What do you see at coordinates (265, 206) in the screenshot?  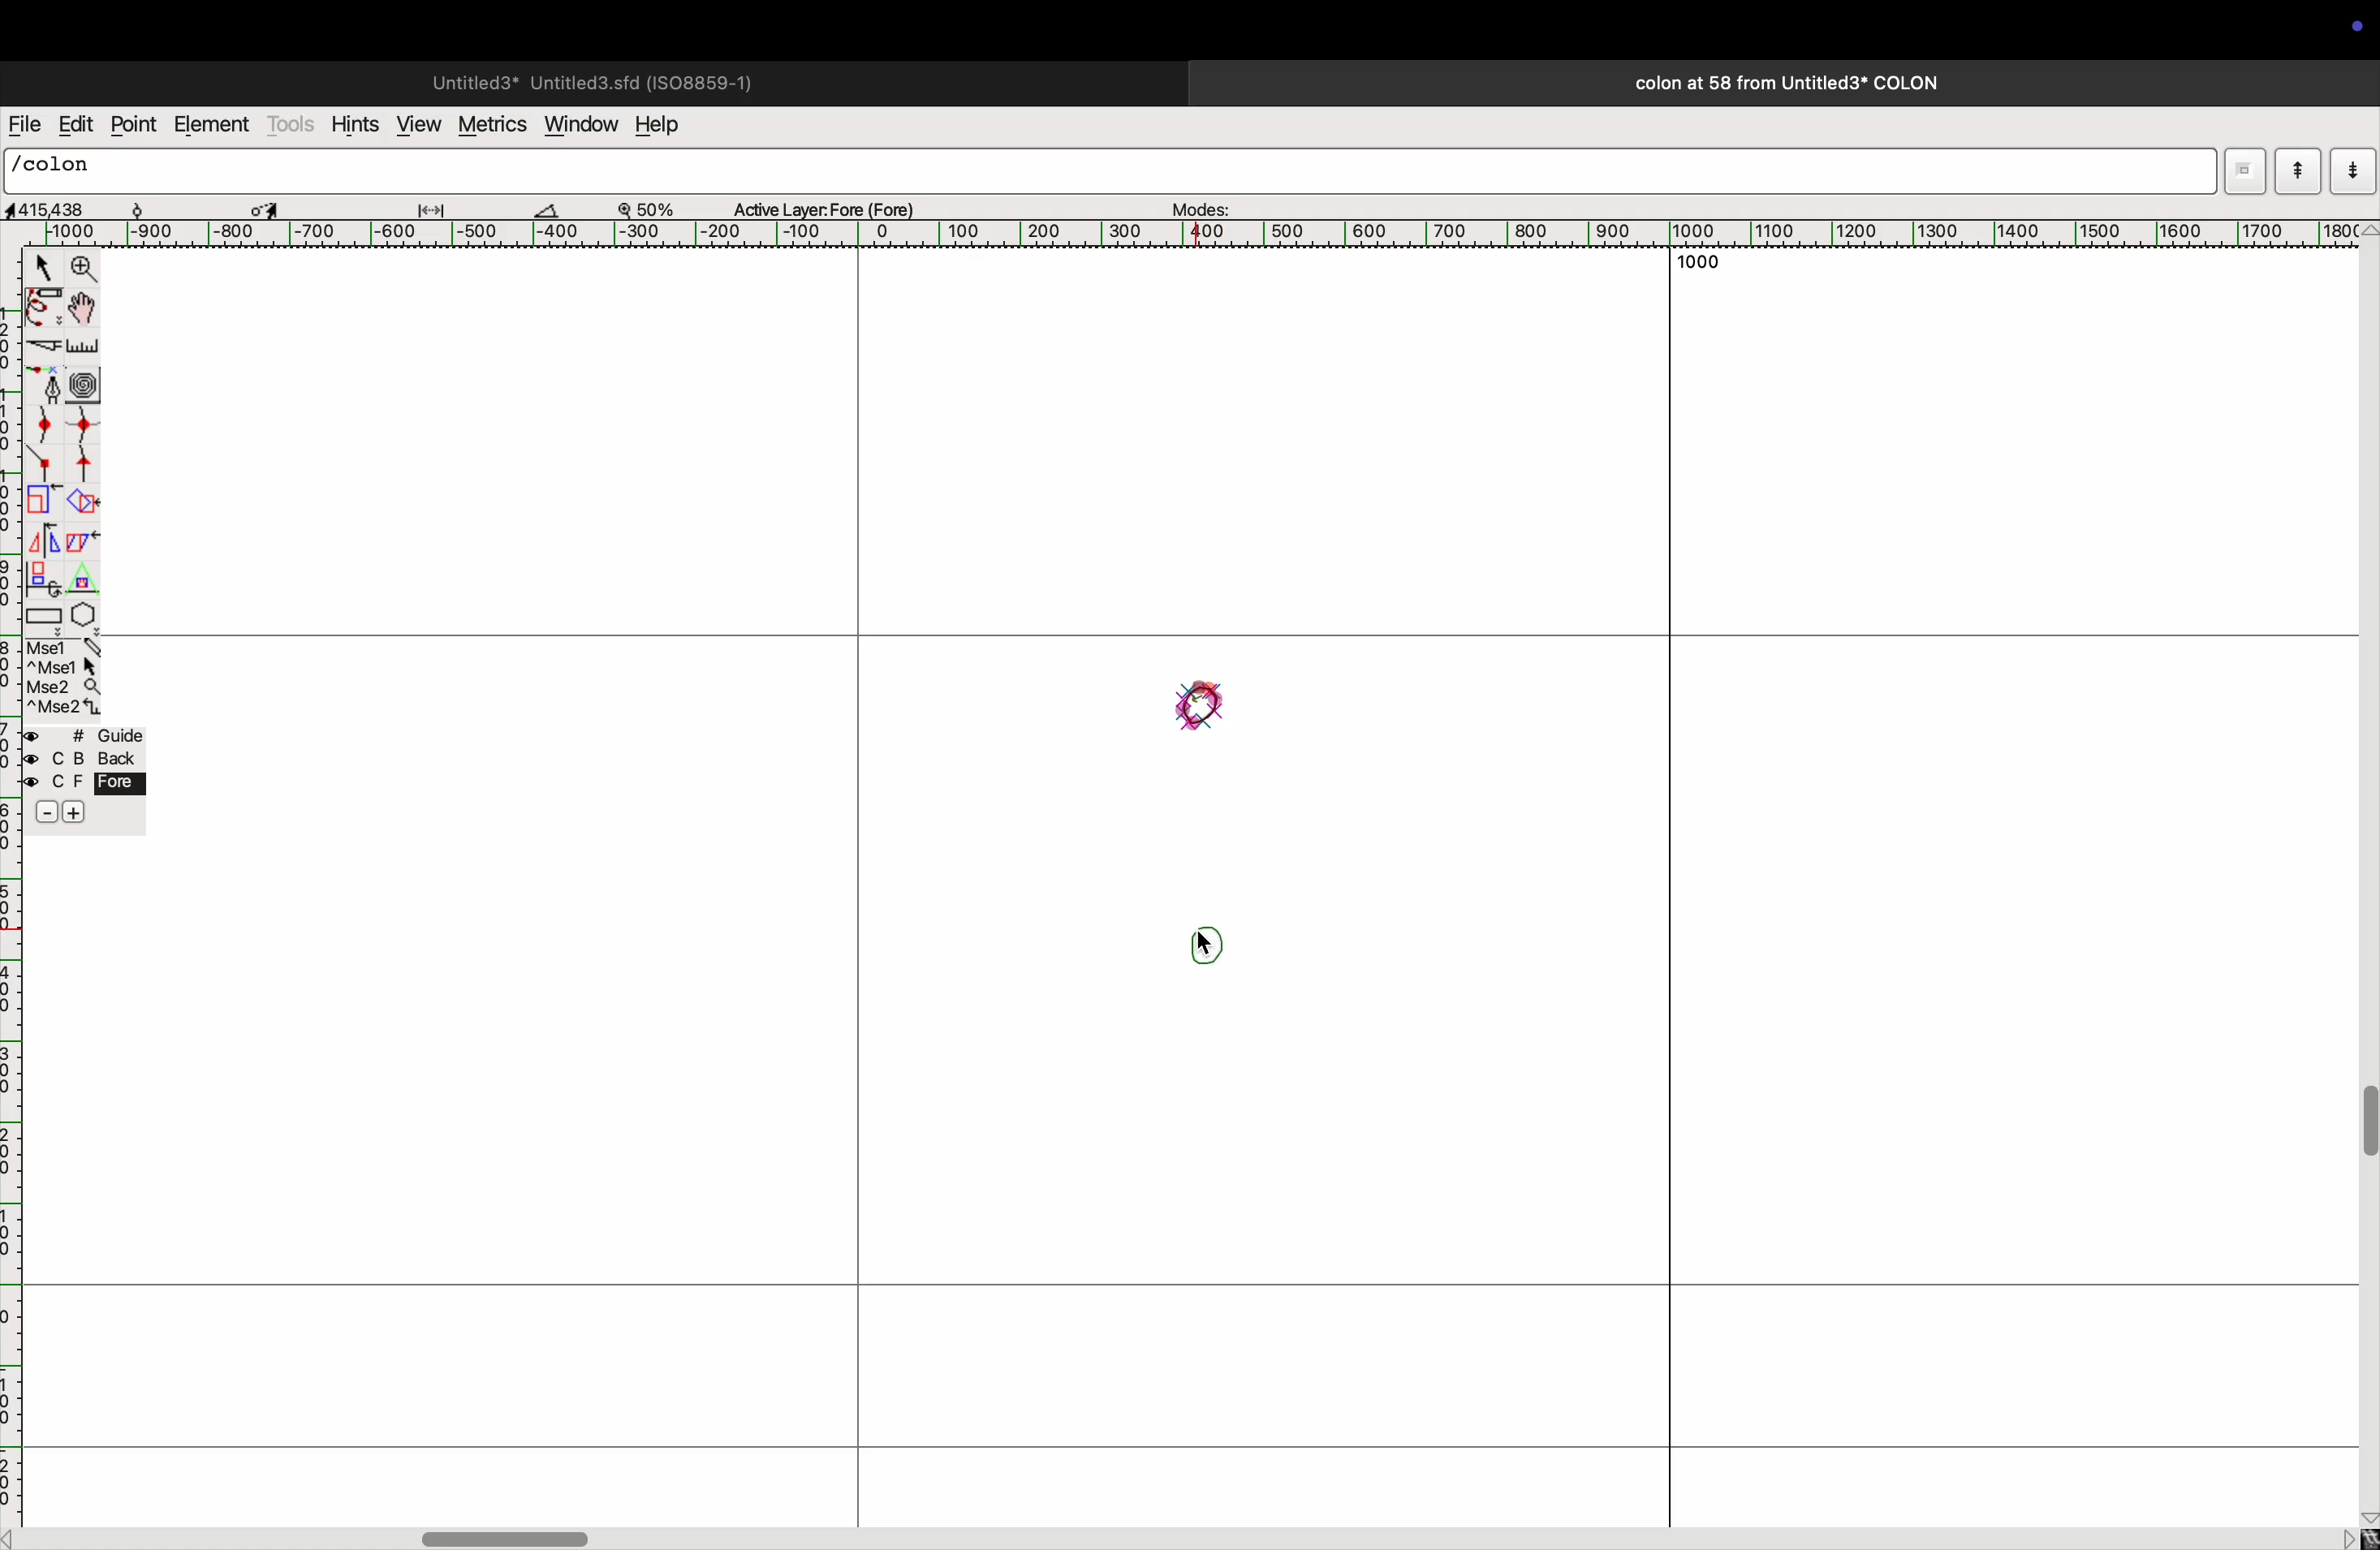 I see `toggle` at bounding box center [265, 206].